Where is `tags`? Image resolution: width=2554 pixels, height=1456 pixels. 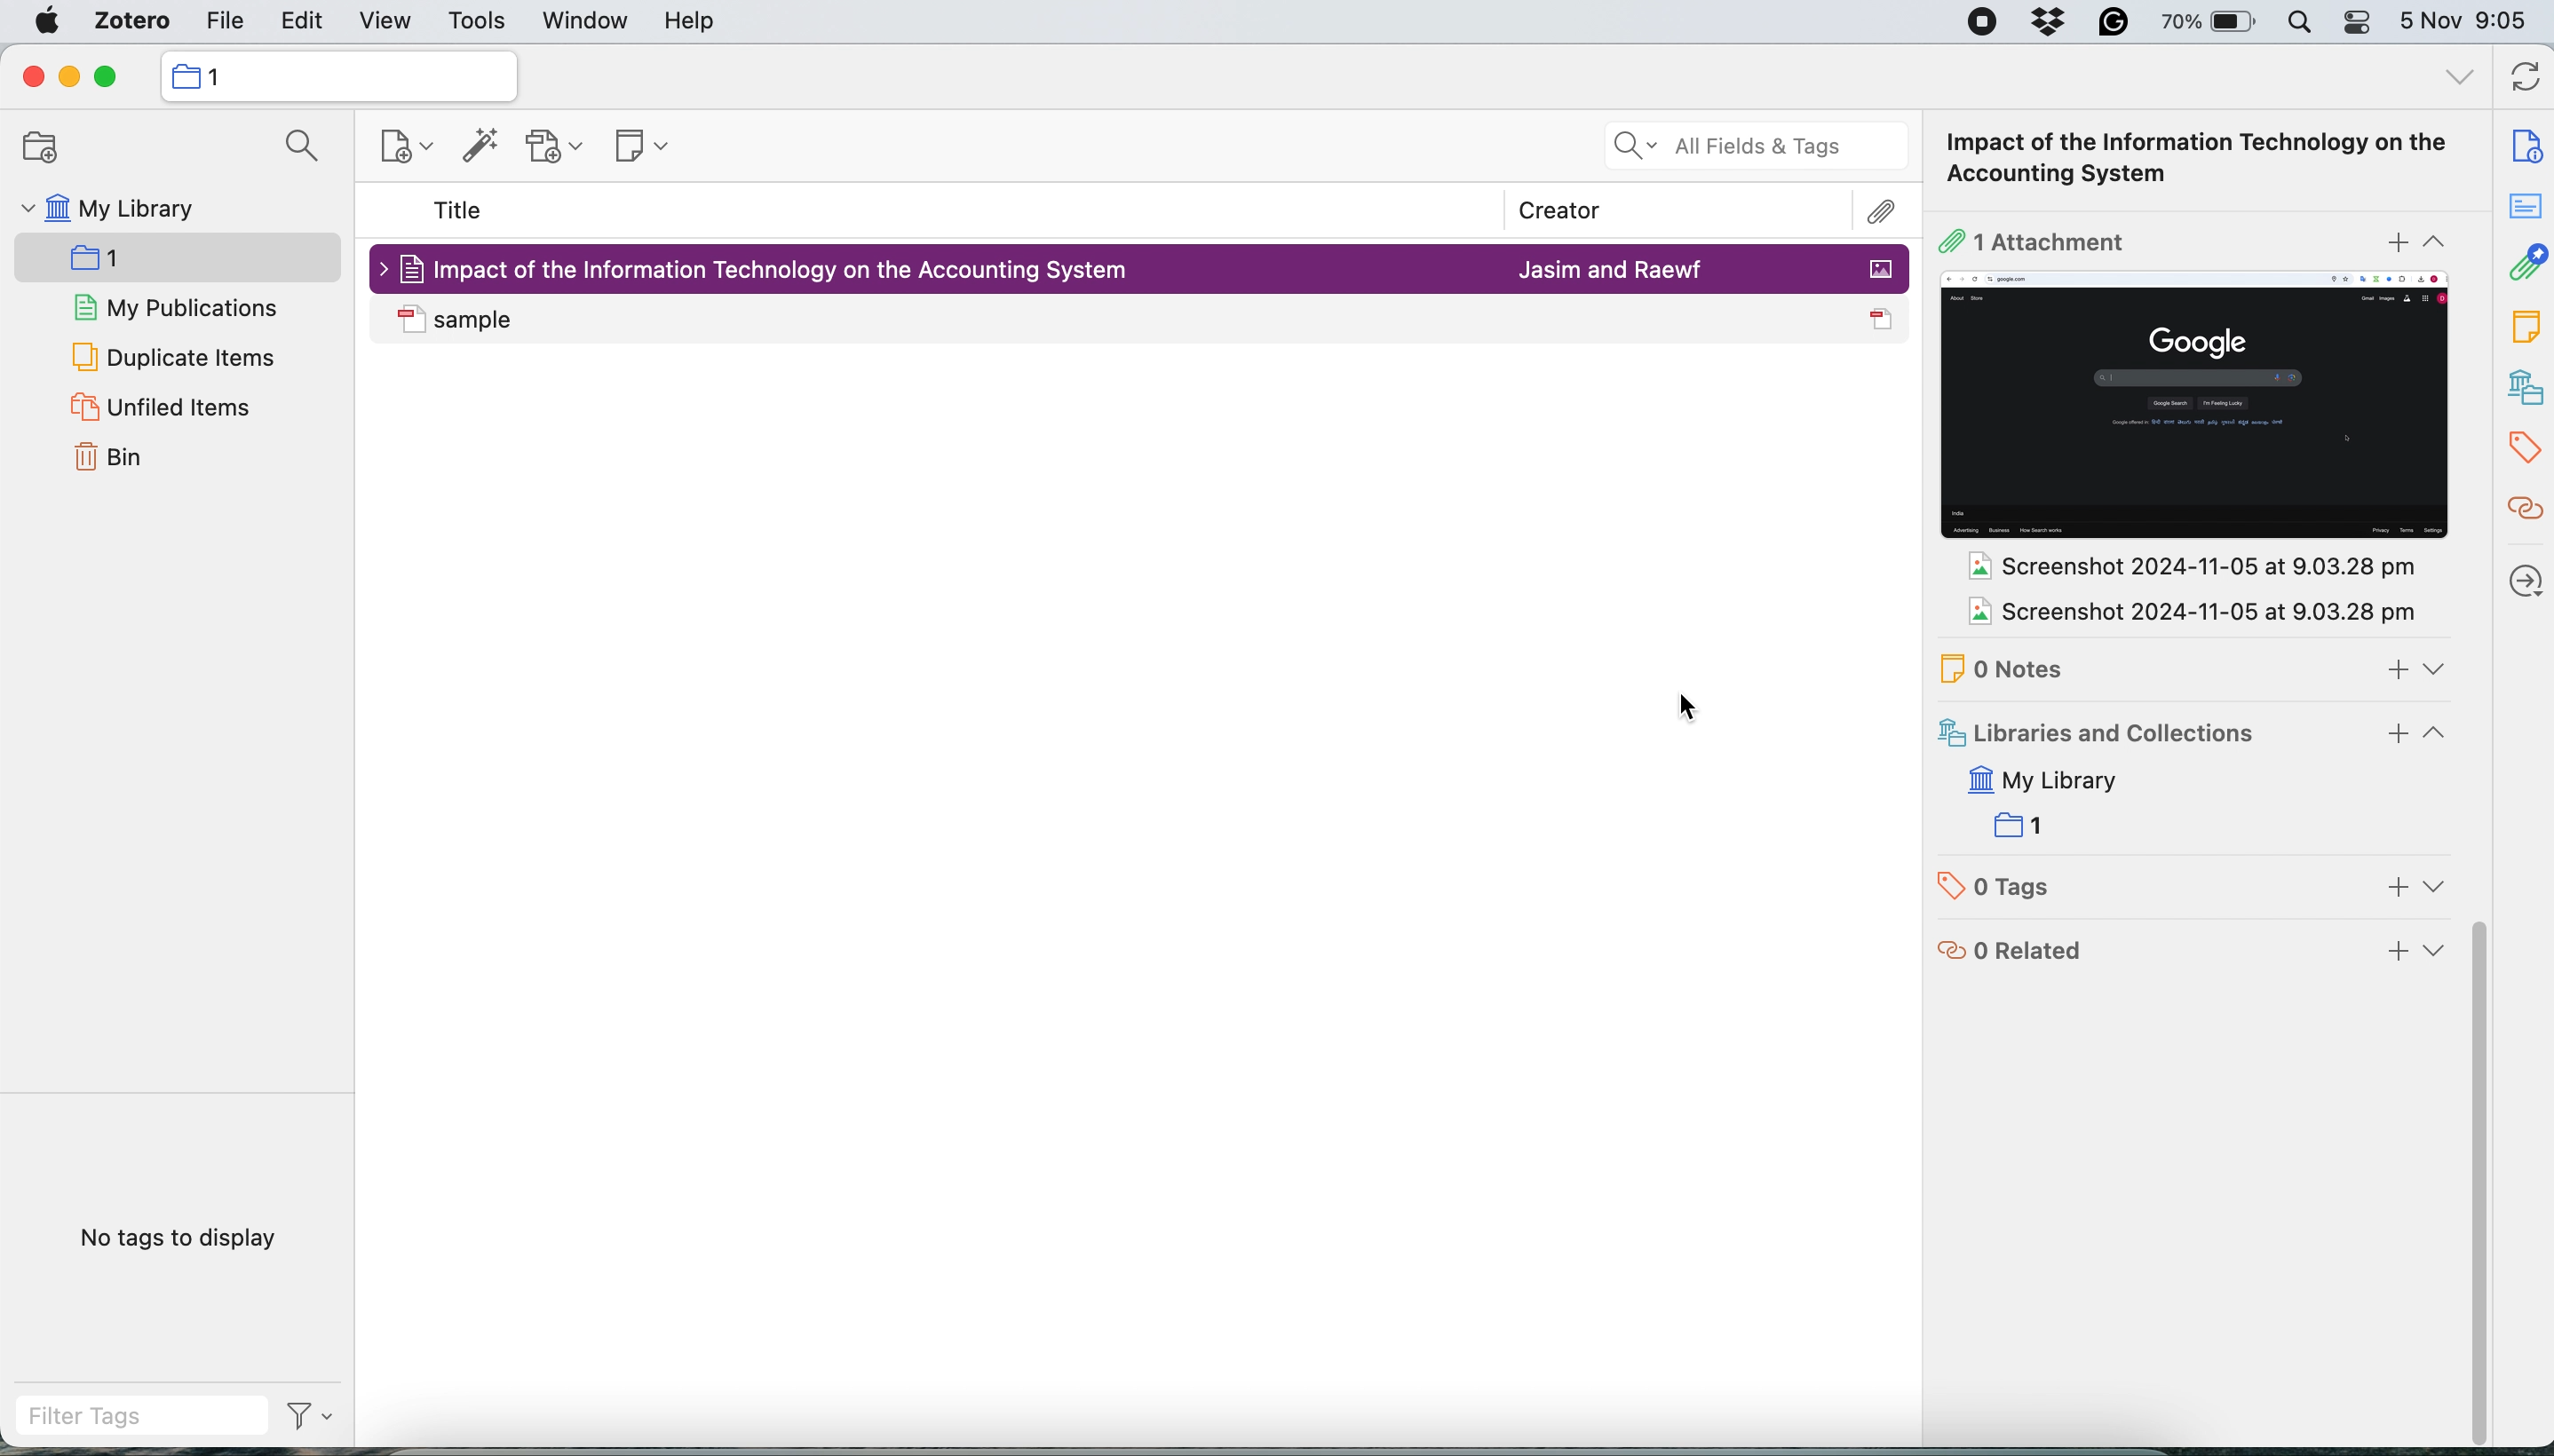
tags is located at coordinates (2207, 888).